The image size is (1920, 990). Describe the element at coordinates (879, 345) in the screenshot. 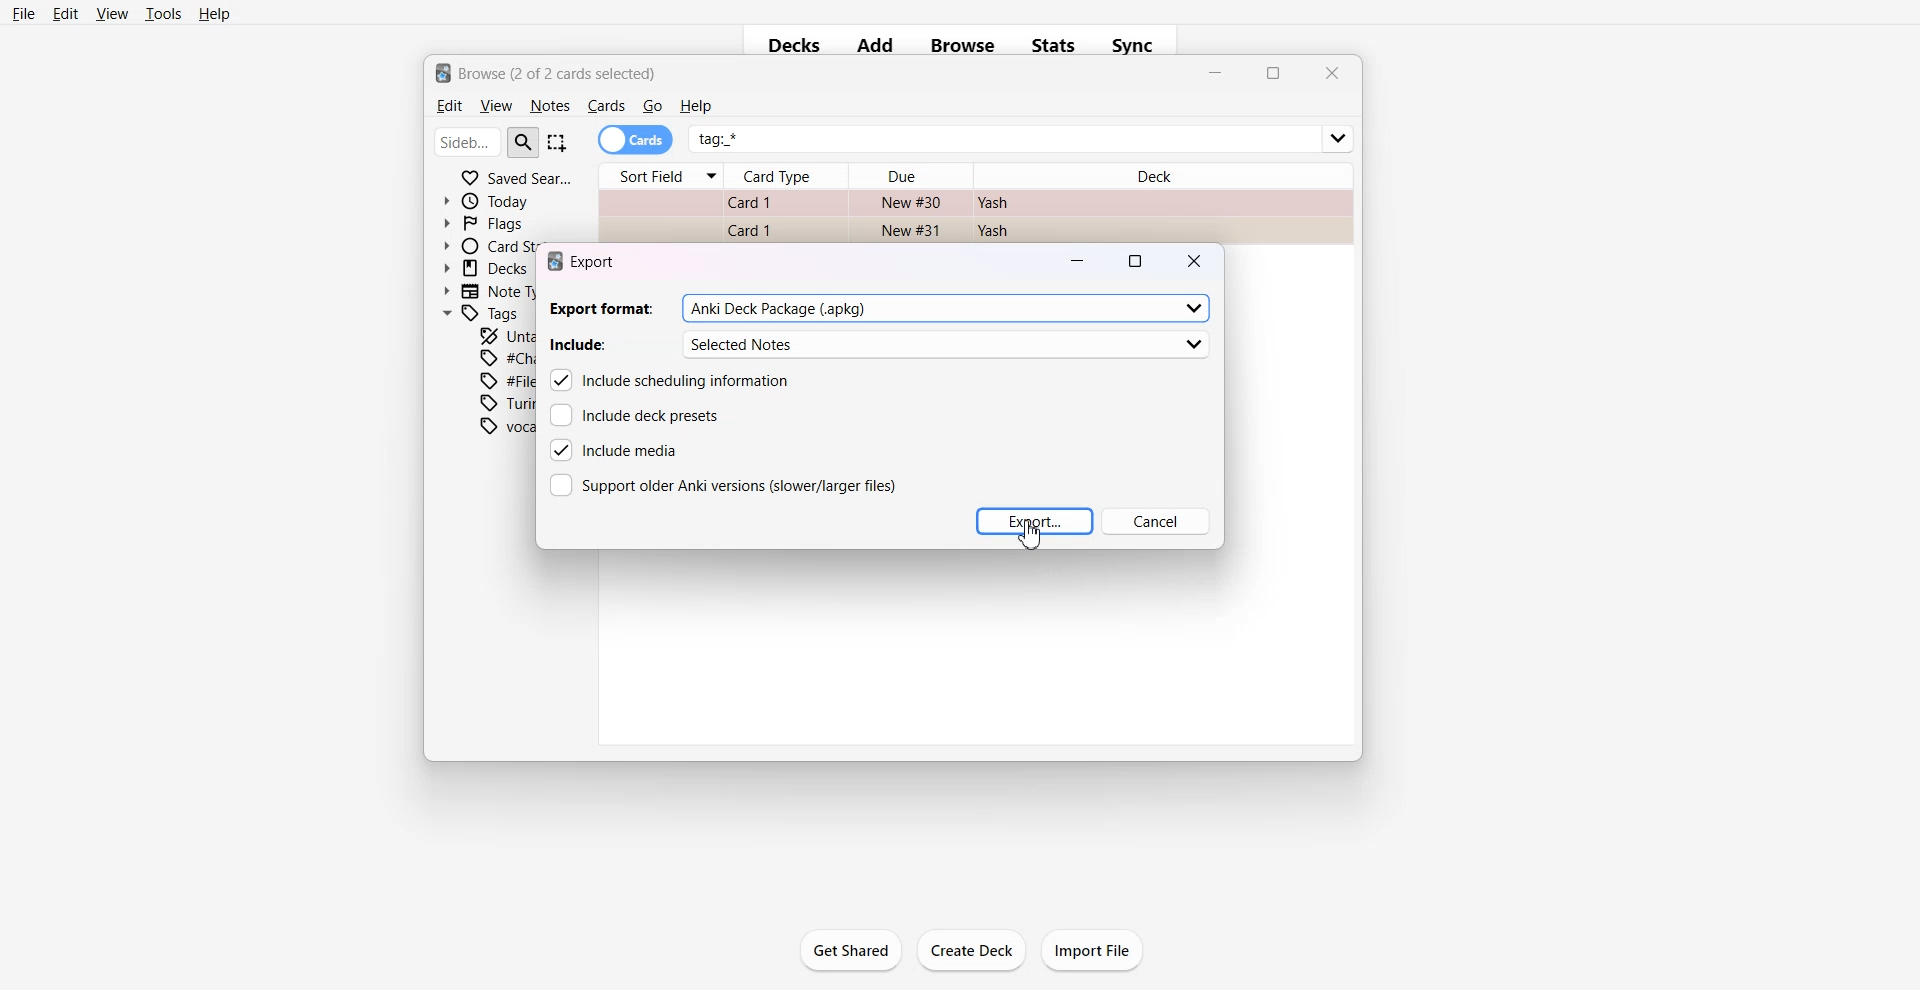

I see `Include` at that location.